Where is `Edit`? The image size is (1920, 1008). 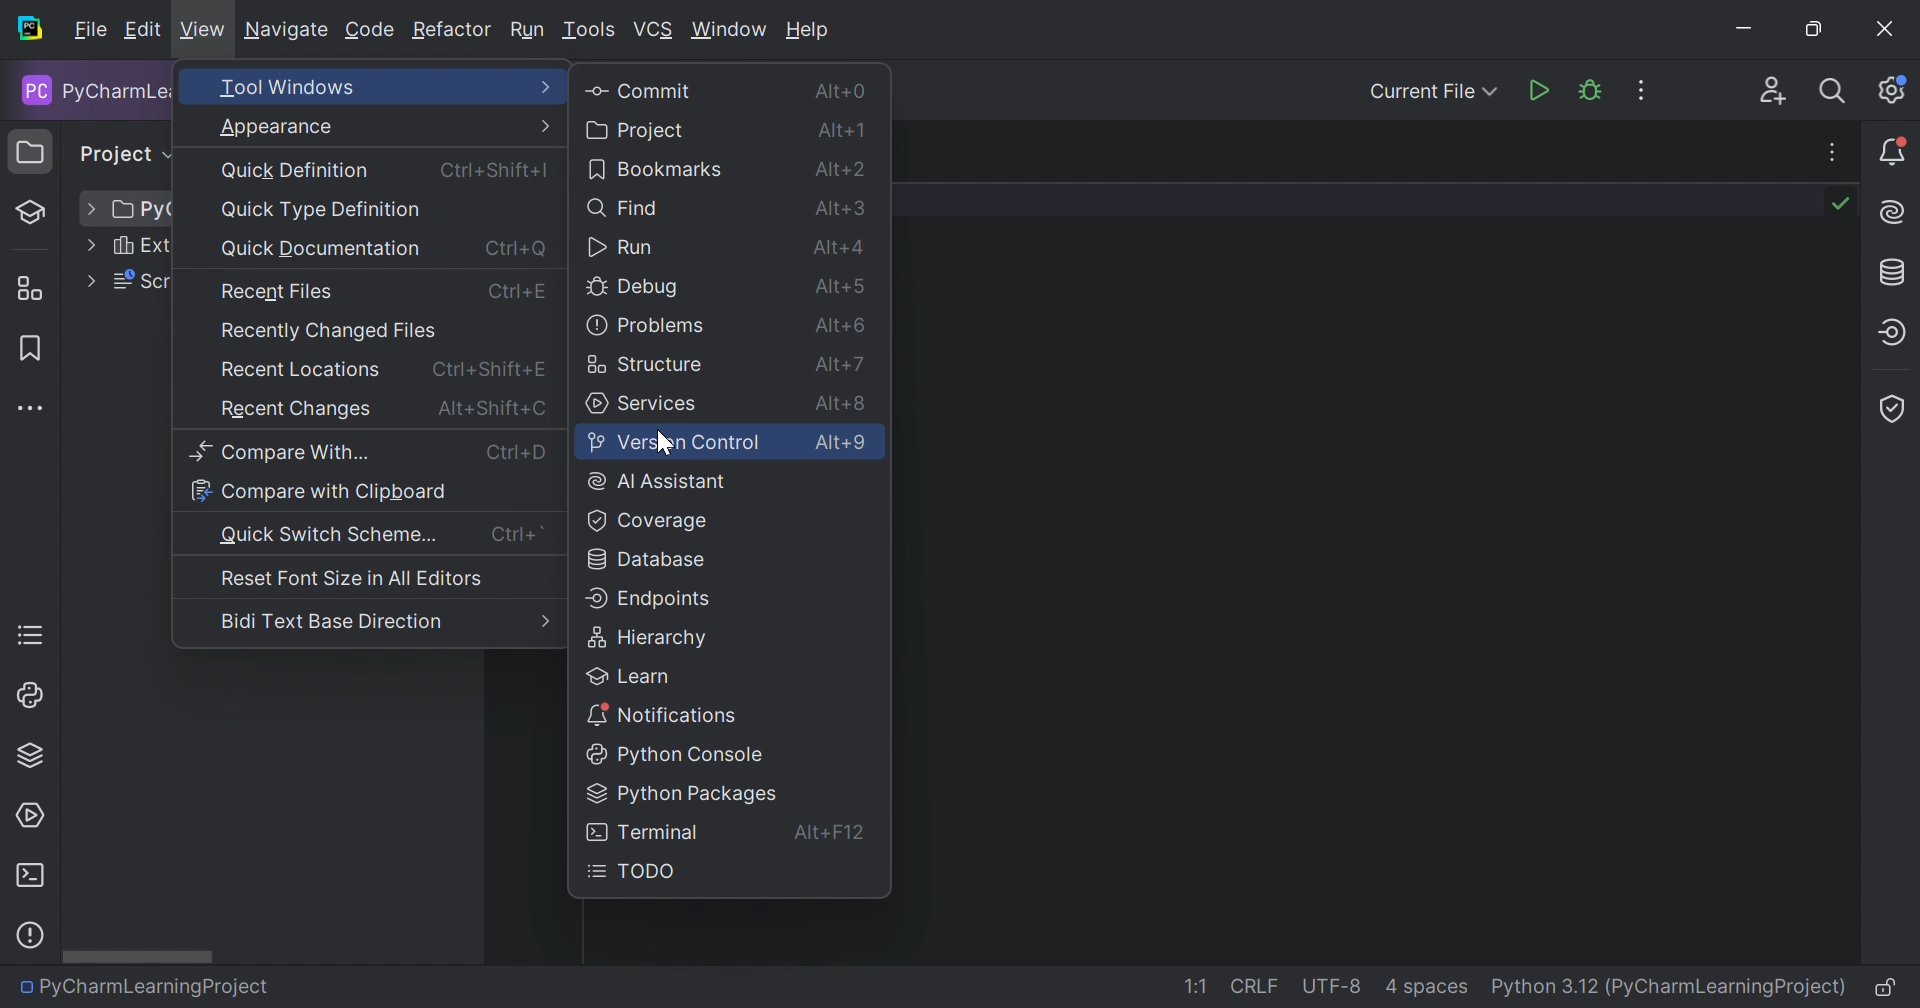
Edit is located at coordinates (144, 30).